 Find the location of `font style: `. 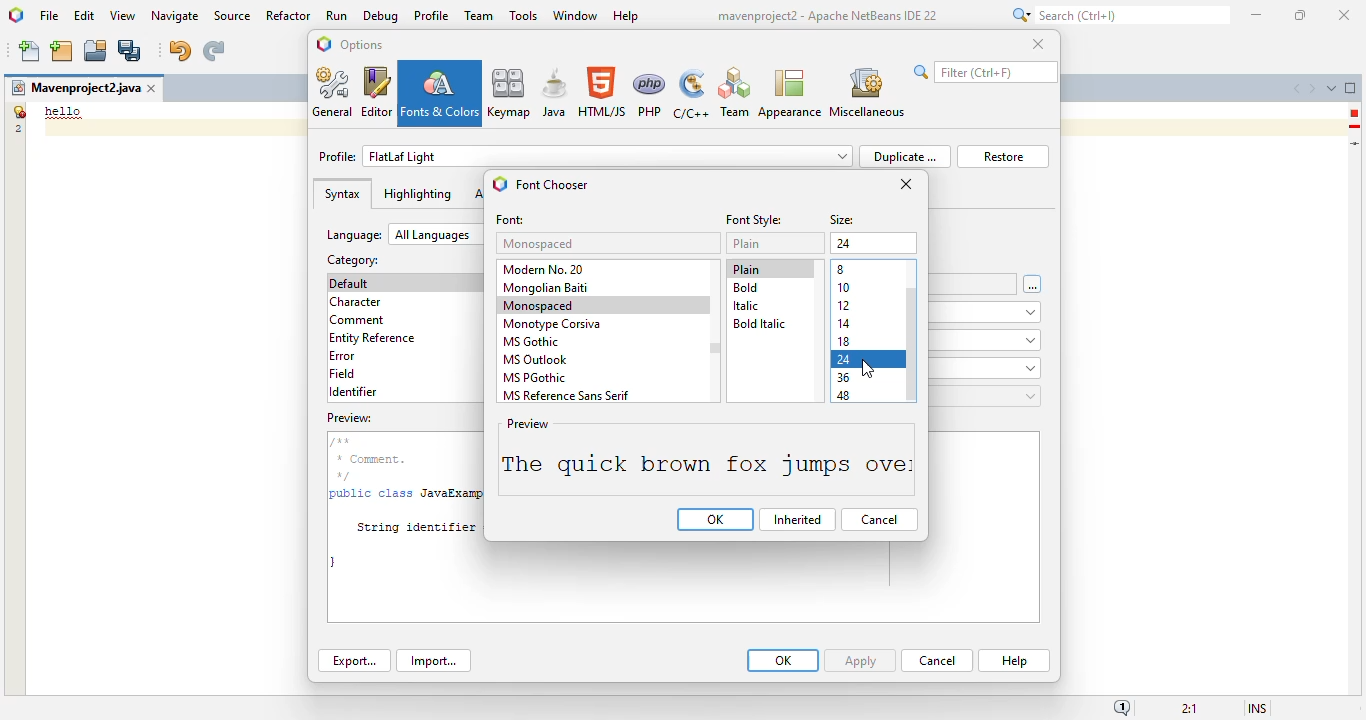

font style:  is located at coordinates (753, 220).